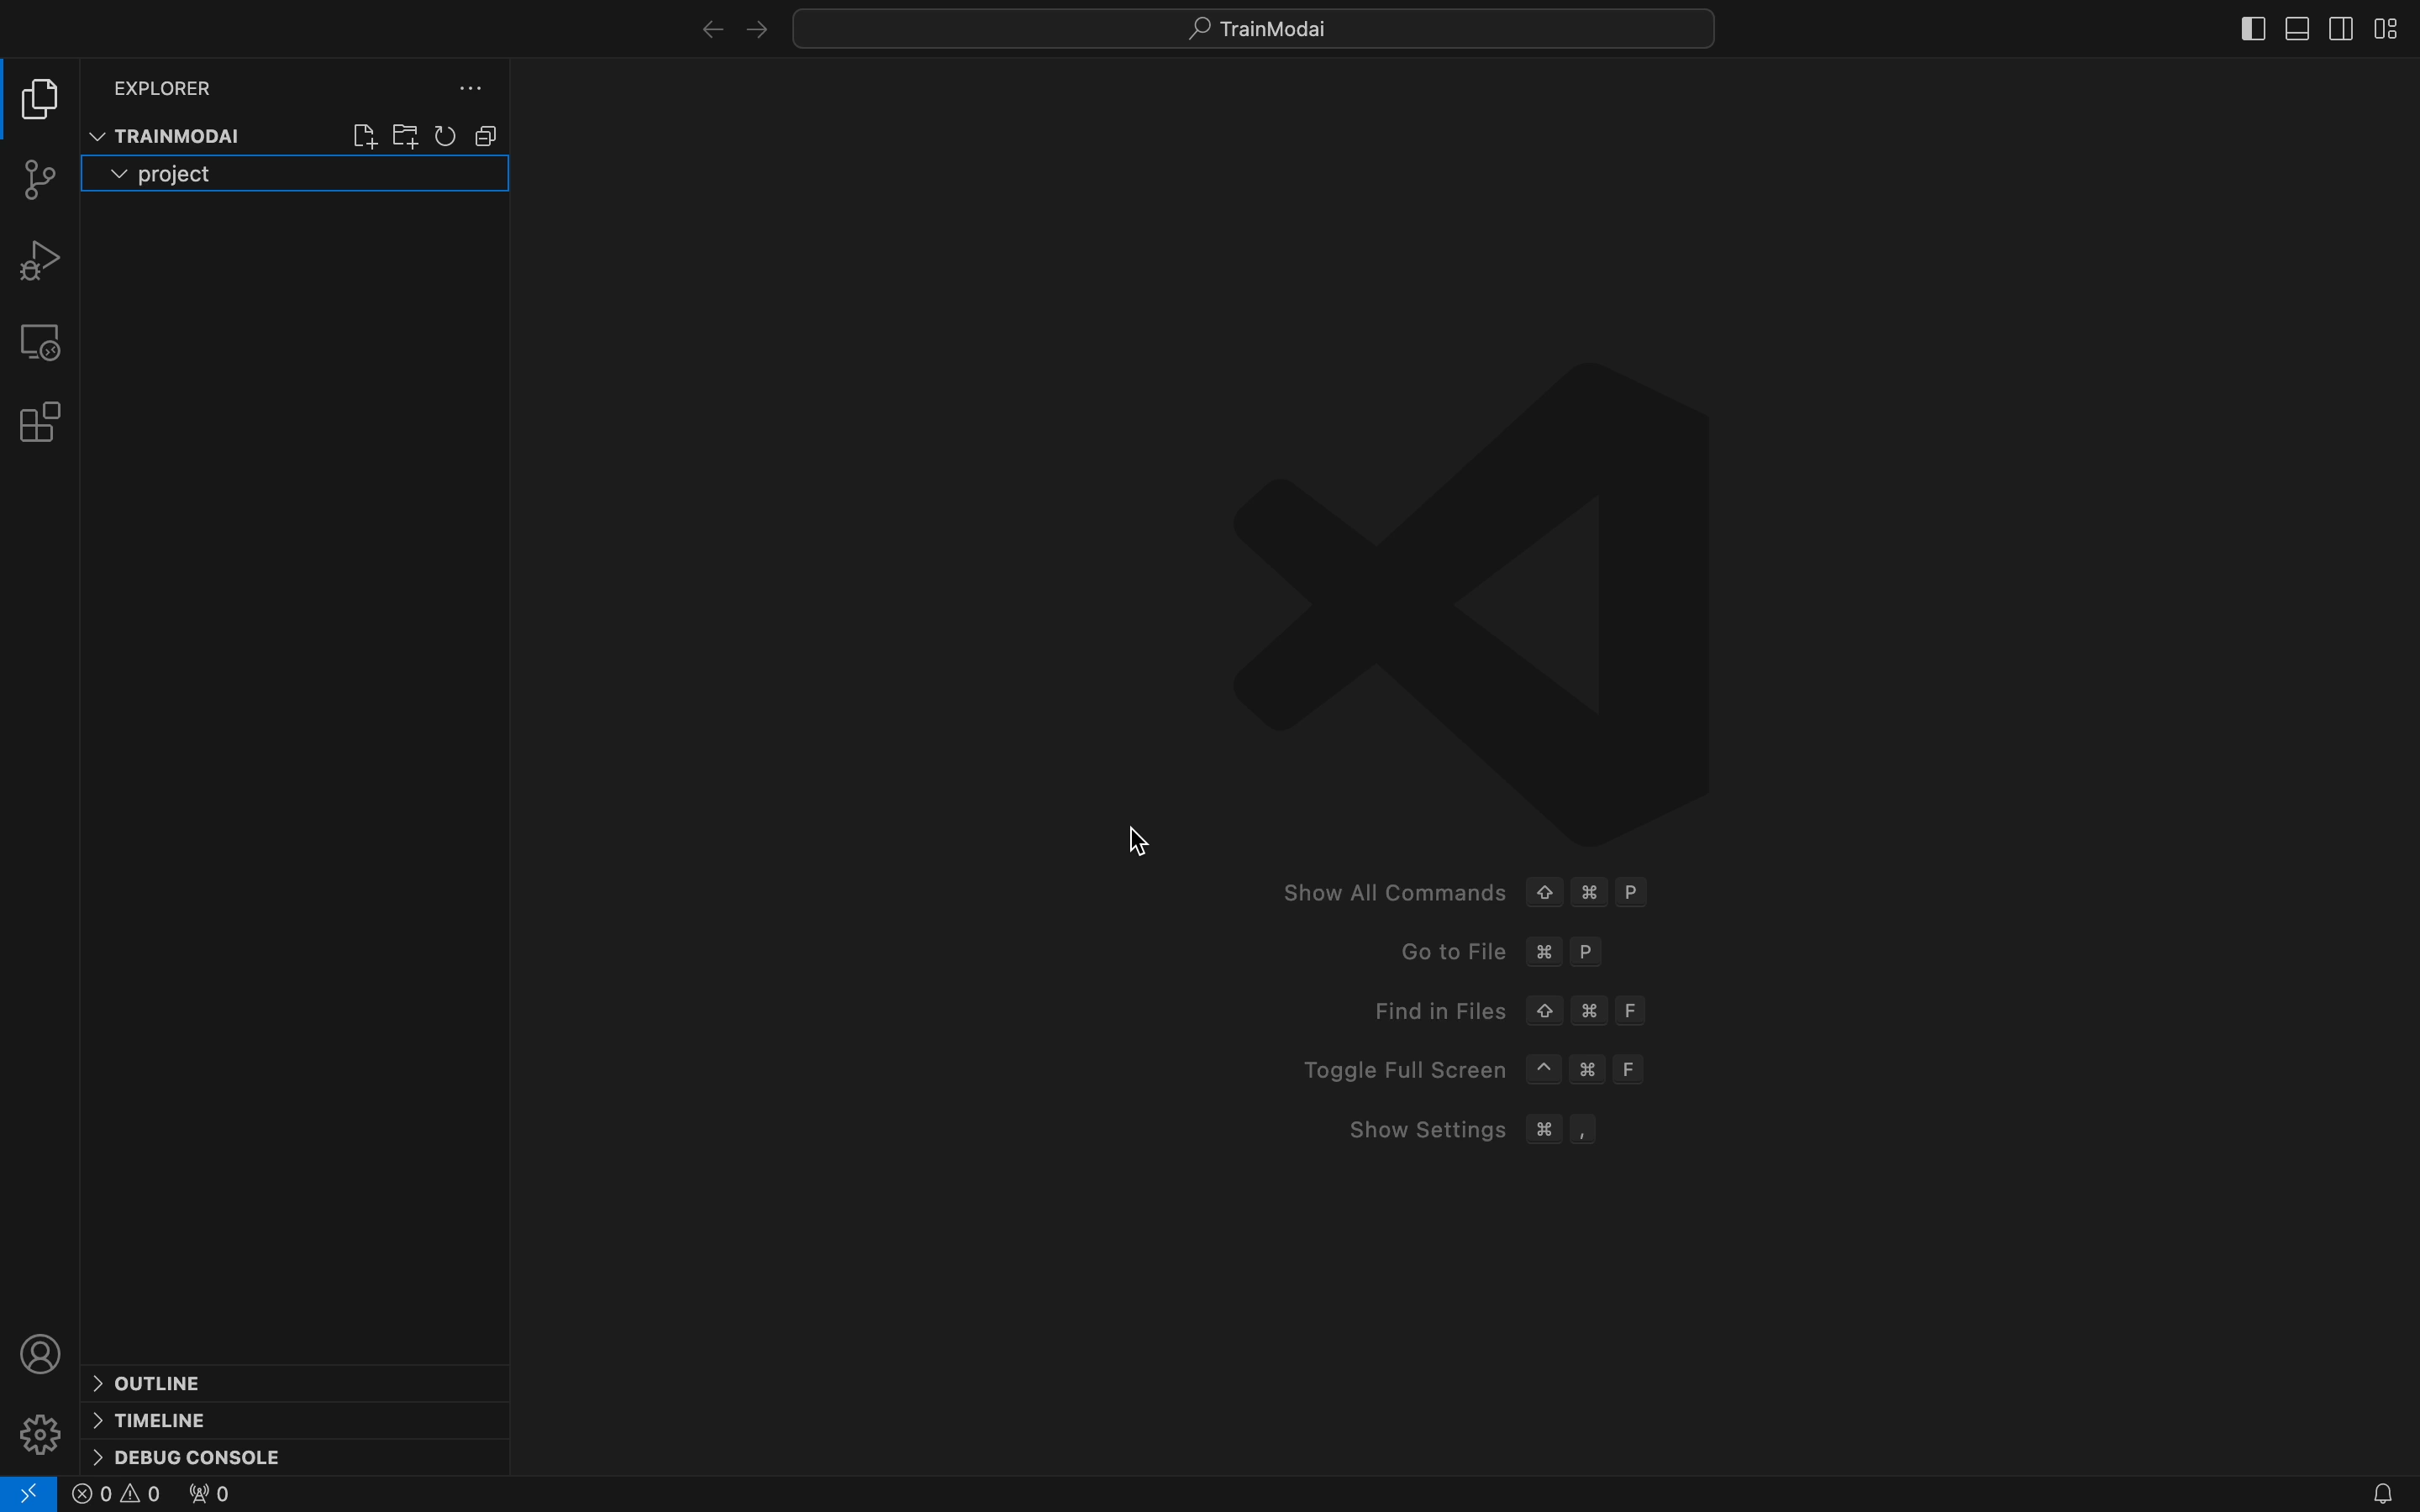 The width and height of the screenshot is (2420, 1512). I want to click on quick toolbar, so click(1282, 26).